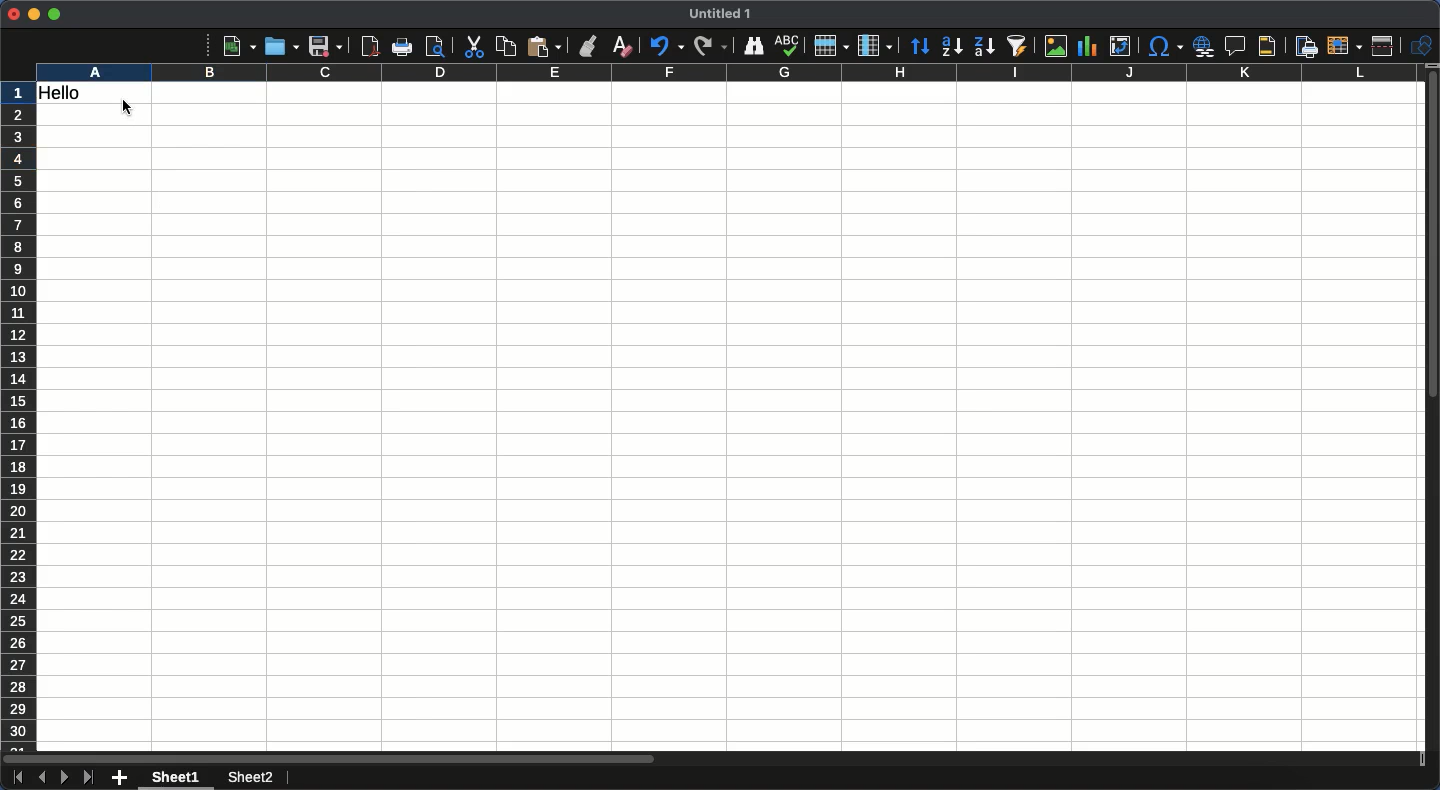  I want to click on Row, so click(832, 45).